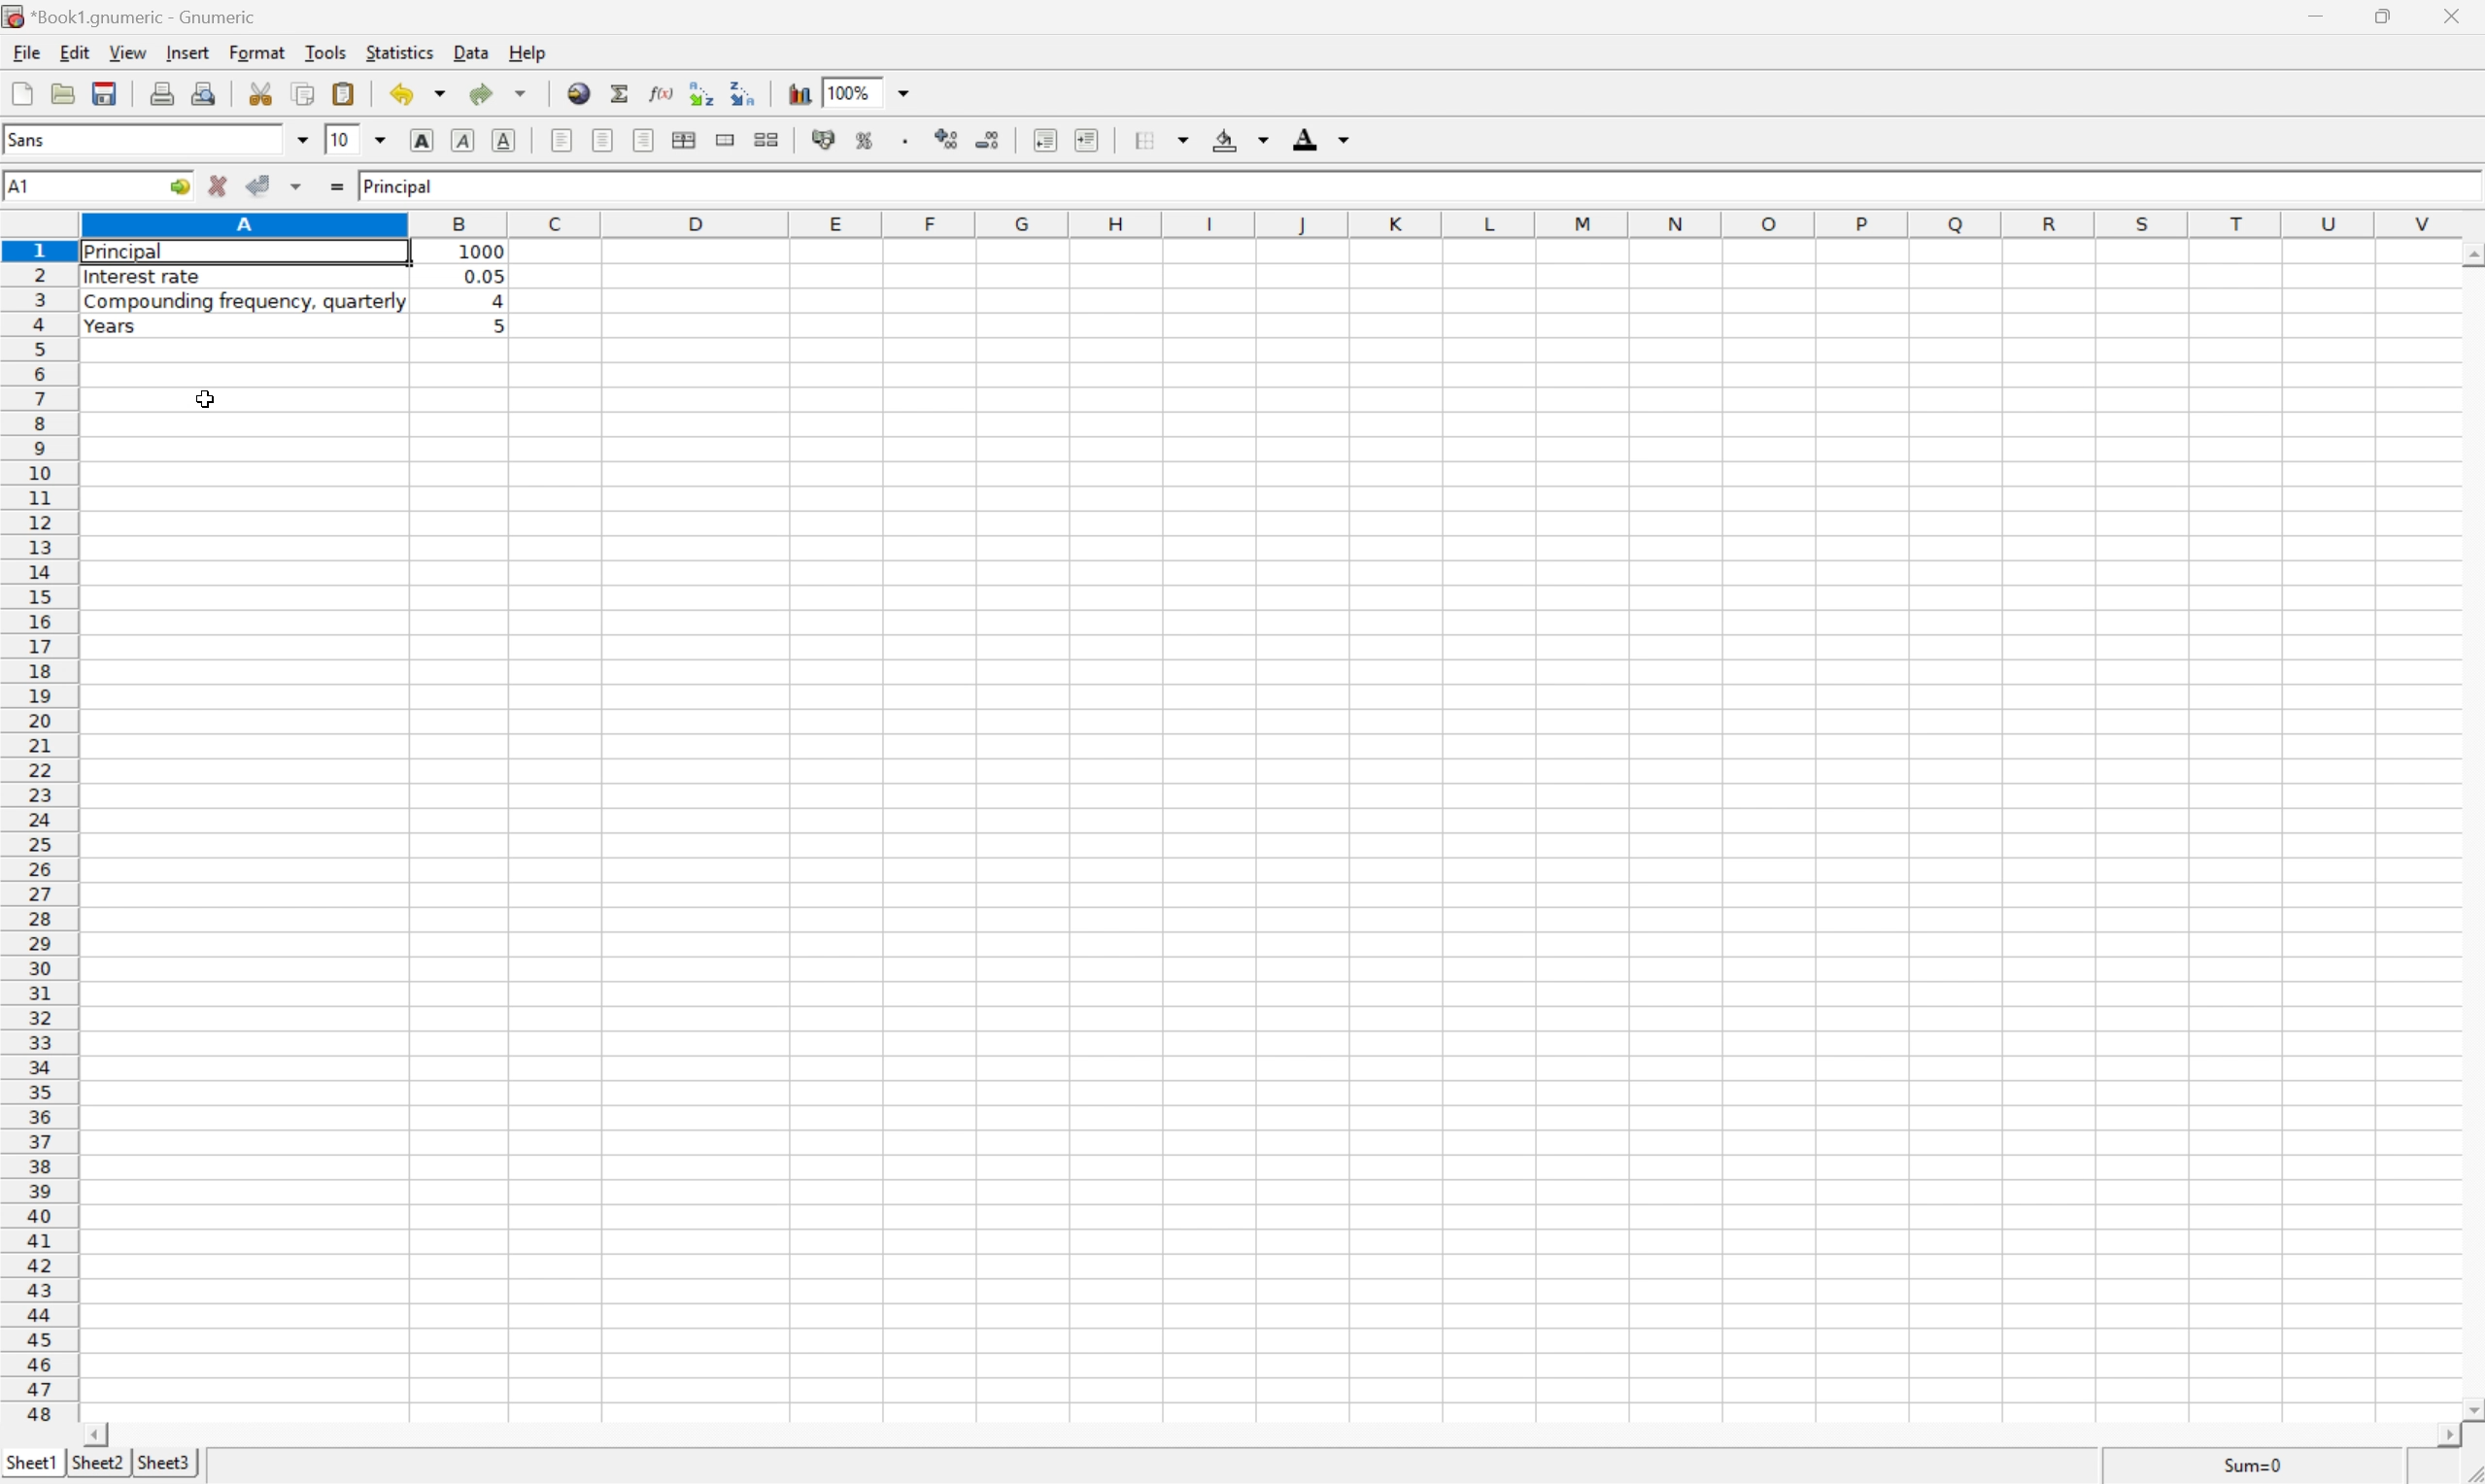  What do you see at coordinates (100, 1469) in the screenshot?
I see `sheet2` at bounding box center [100, 1469].